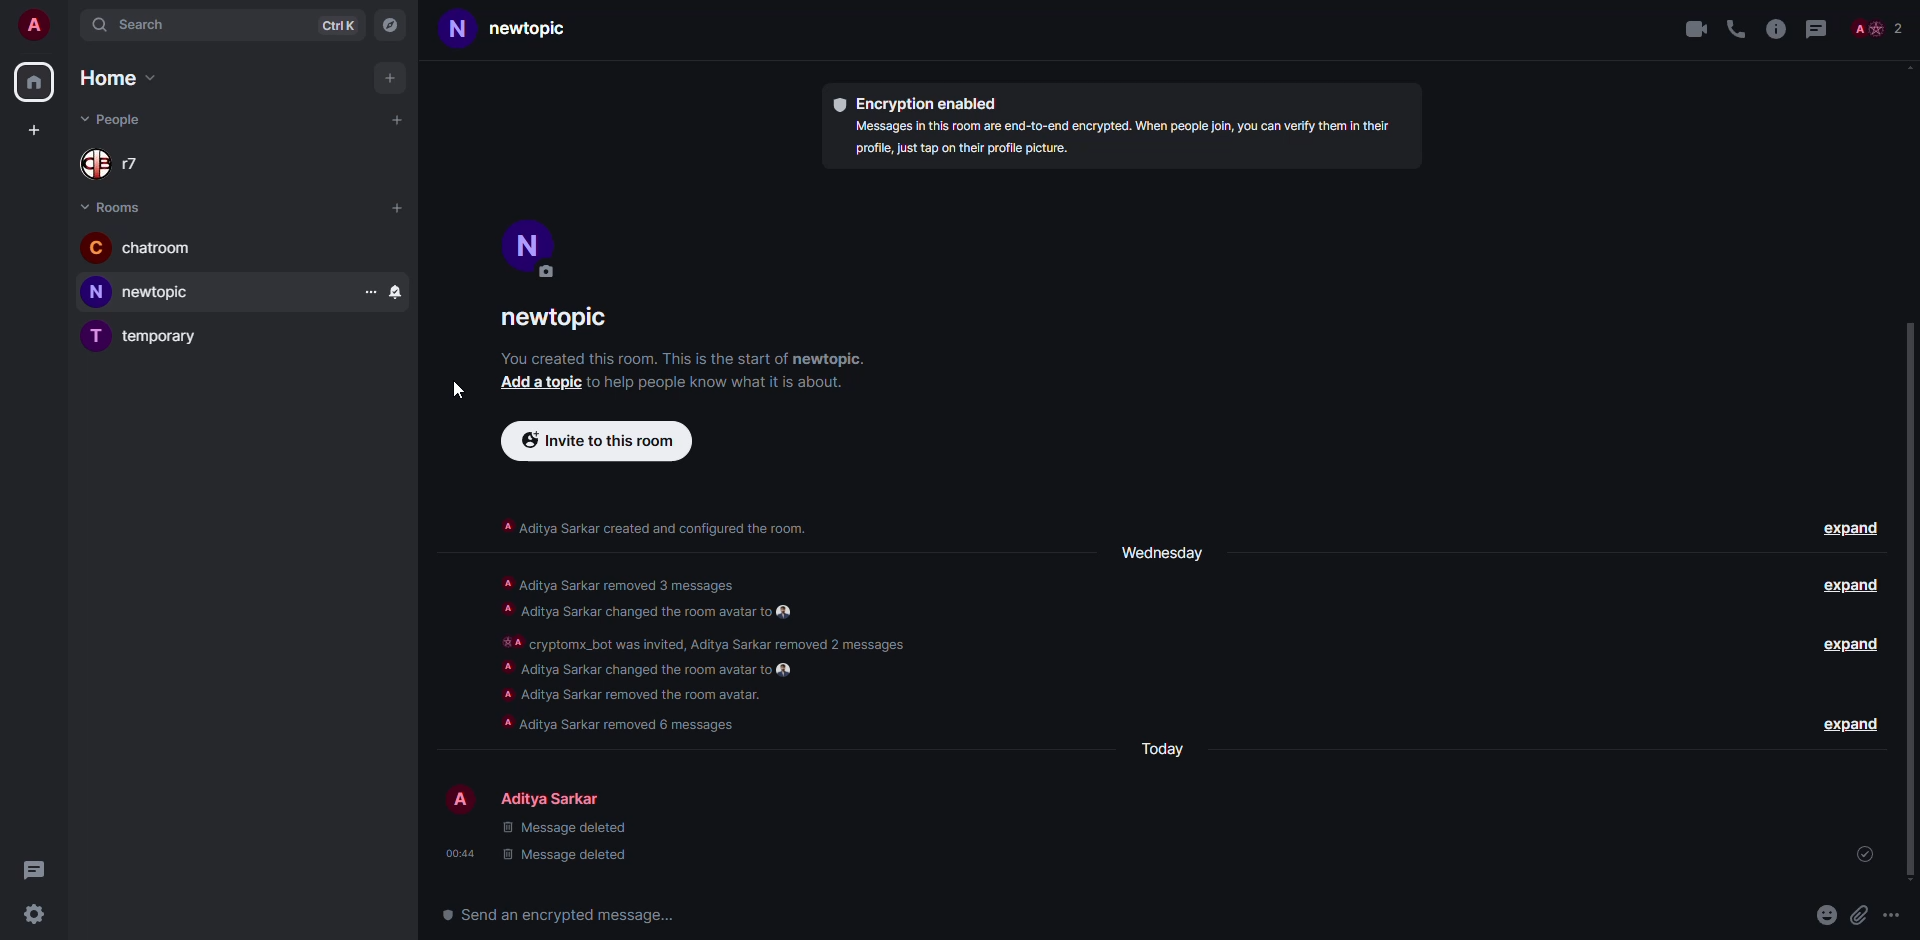 This screenshot has height=940, width=1920. I want to click on more, so click(1891, 915).